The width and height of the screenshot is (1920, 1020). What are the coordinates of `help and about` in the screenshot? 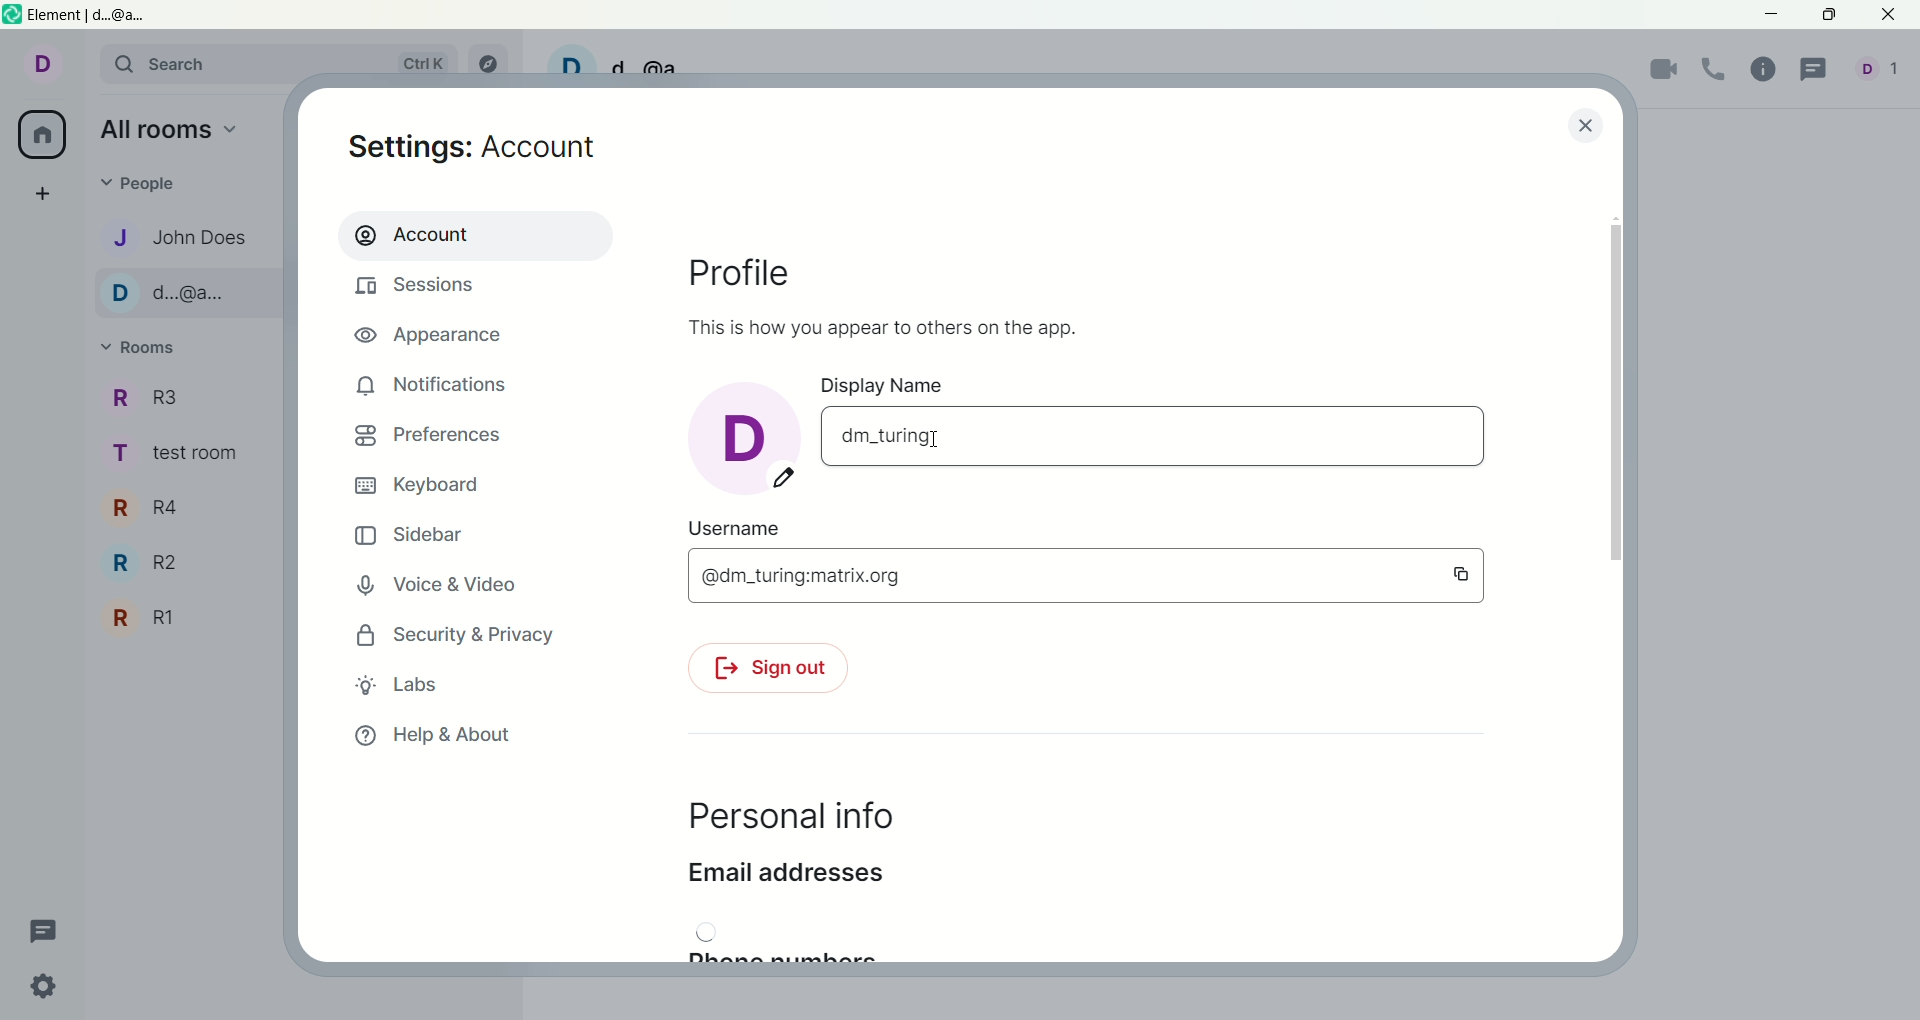 It's located at (433, 737).